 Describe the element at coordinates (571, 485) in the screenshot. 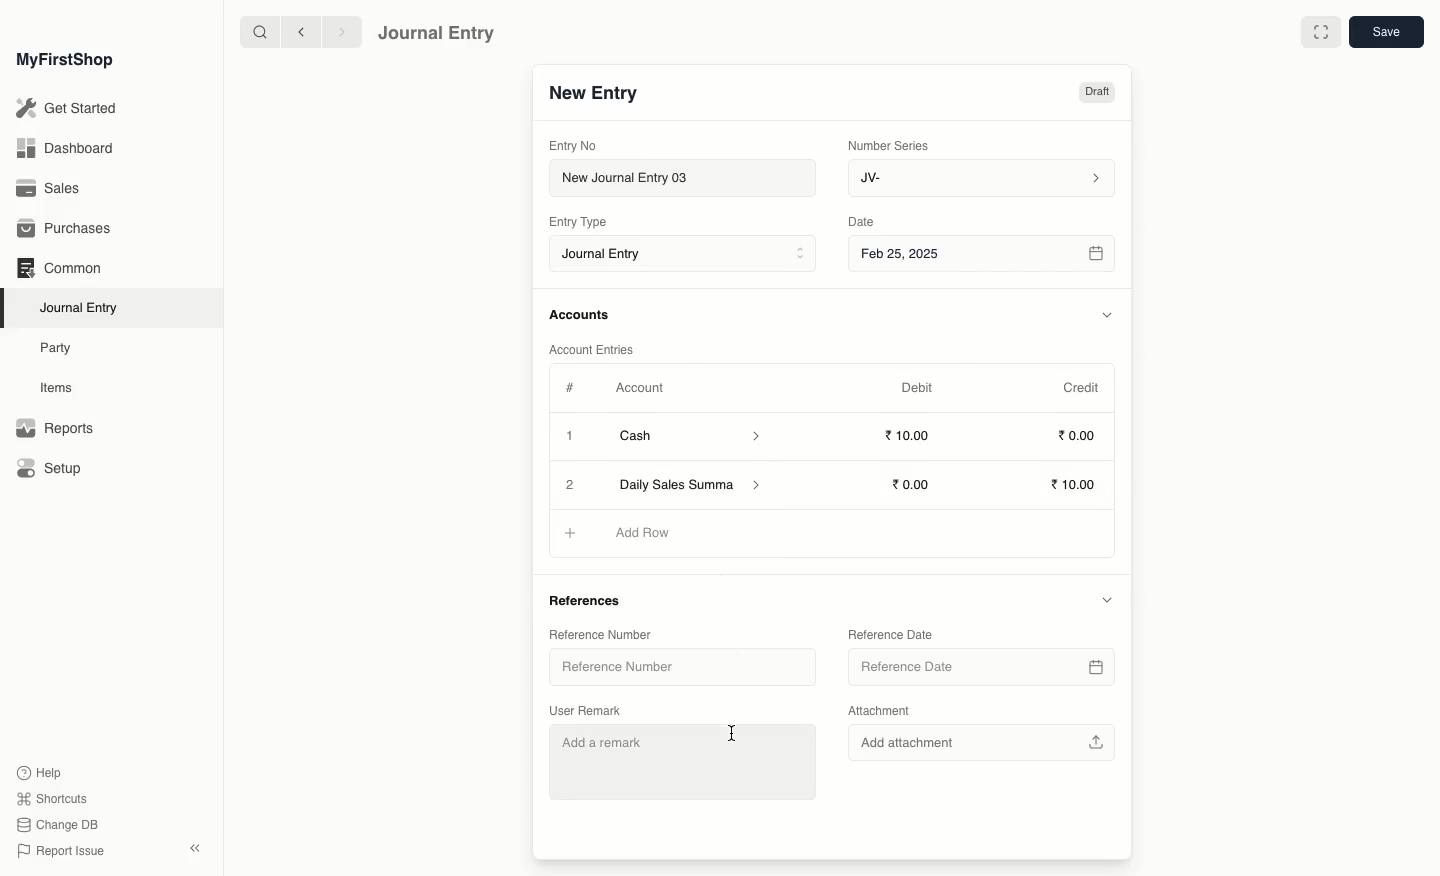

I see `Close` at that location.